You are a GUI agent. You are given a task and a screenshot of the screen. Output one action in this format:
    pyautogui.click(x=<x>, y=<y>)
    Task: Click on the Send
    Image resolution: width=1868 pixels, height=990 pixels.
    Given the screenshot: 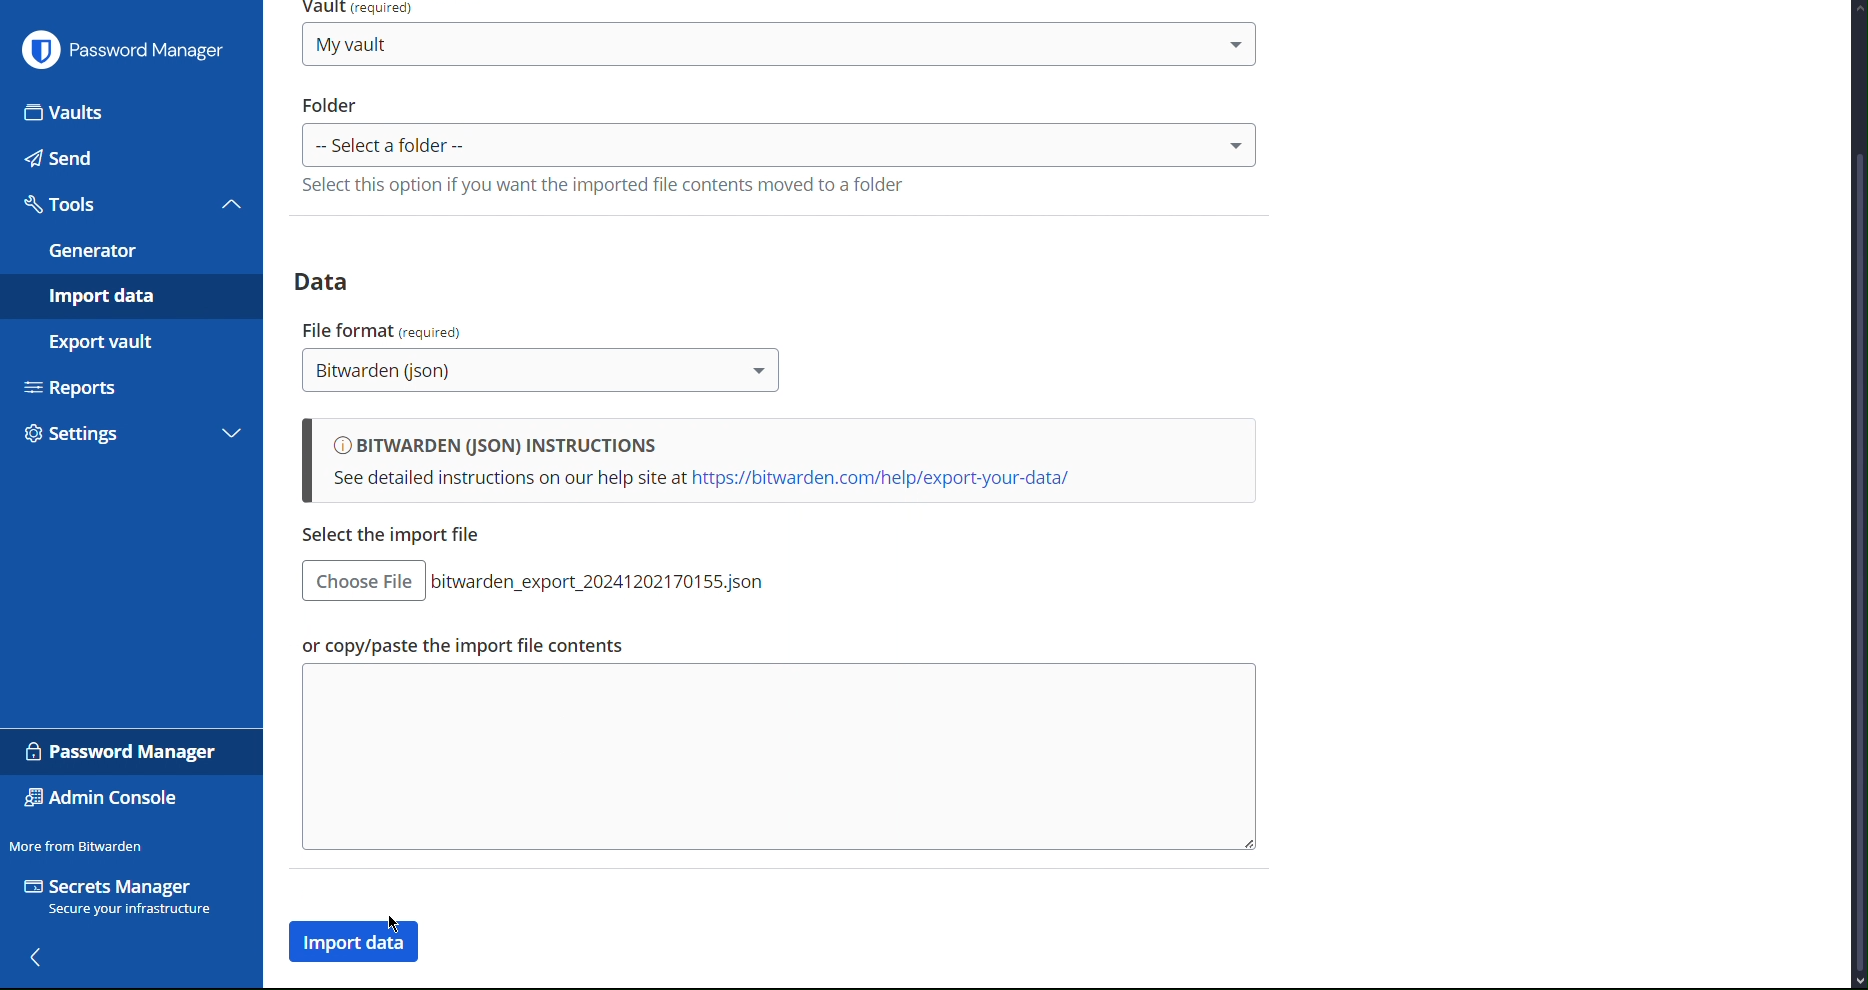 What is the action you would take?
    pyautogui.click(x=129, y=158)
    